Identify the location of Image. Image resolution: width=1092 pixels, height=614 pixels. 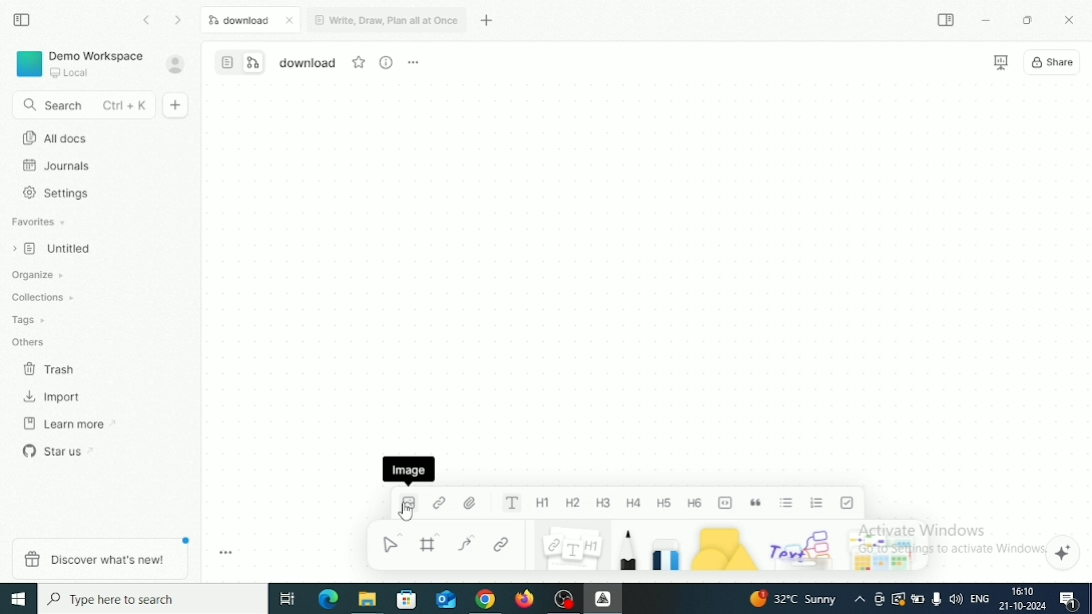
(407, 508).